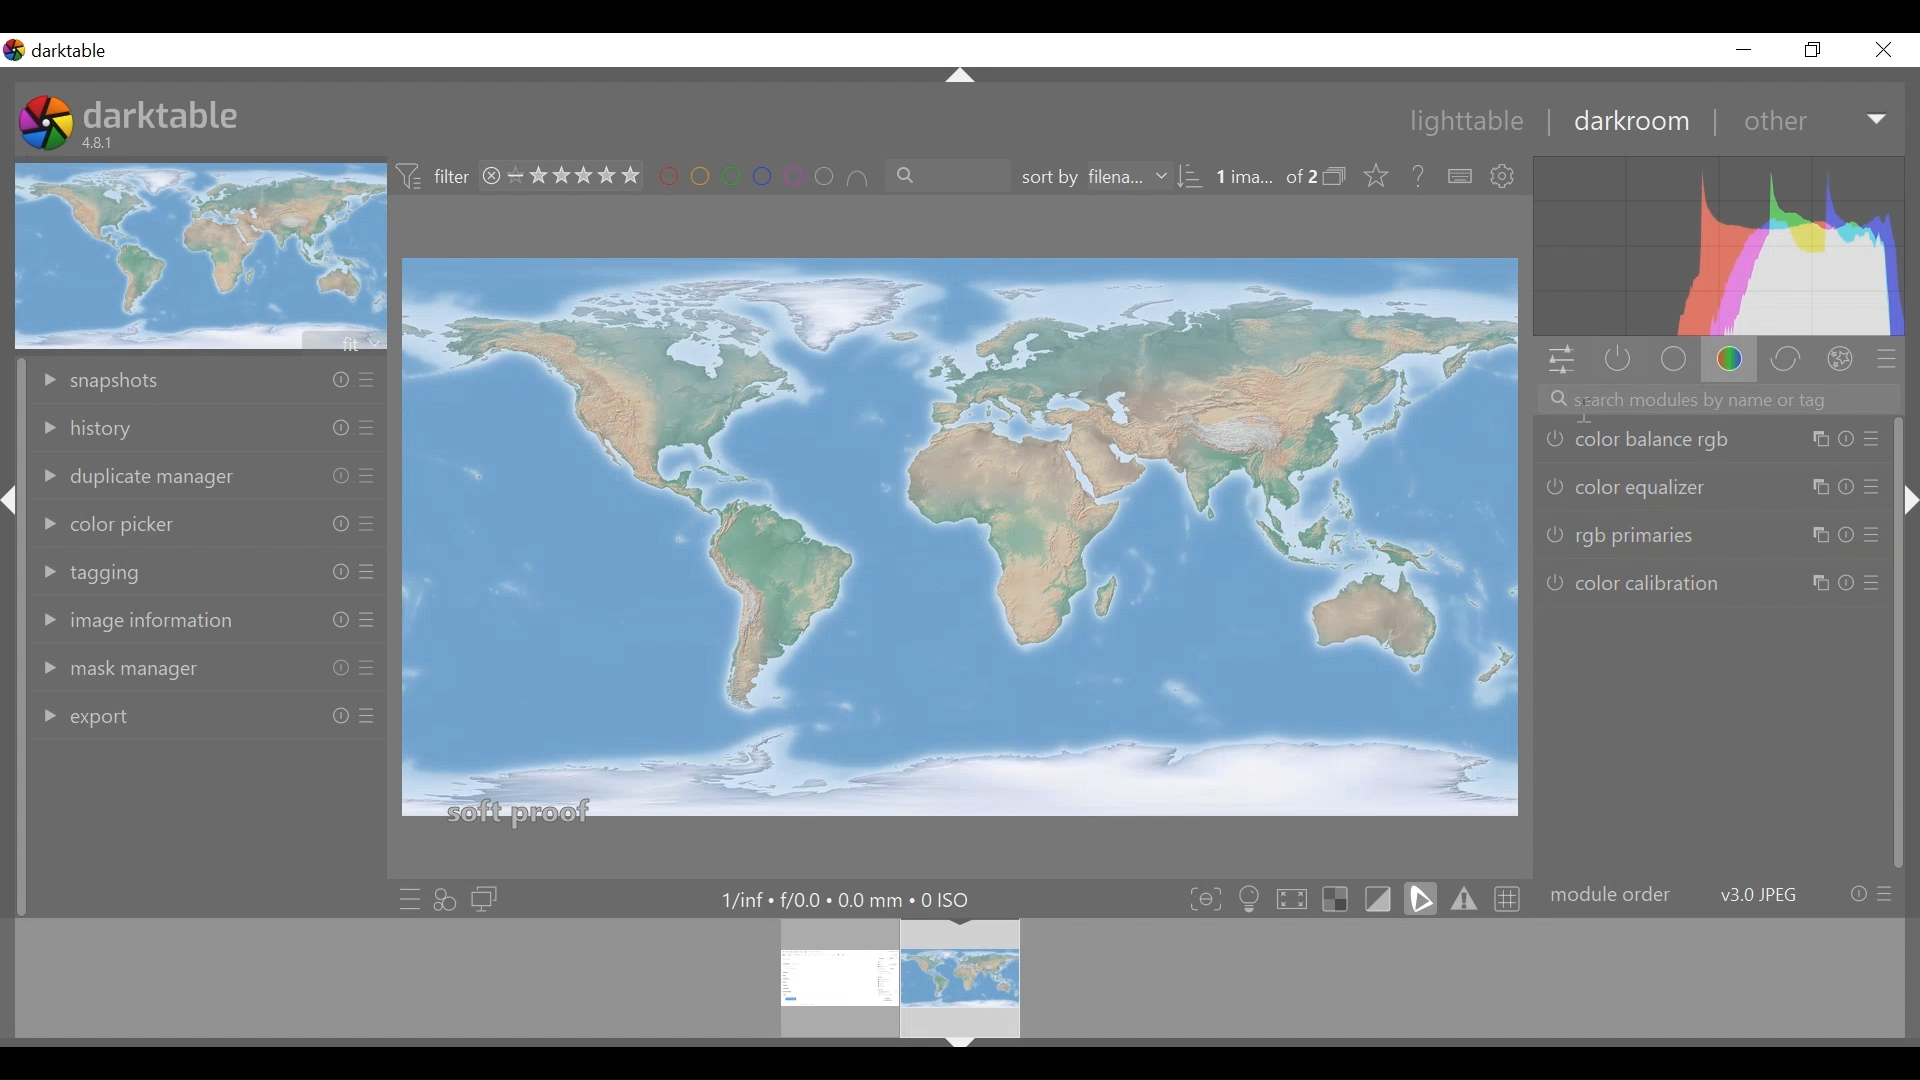 The width and height of the screenshot is (1920, 1080). I want to click on Other, so click(1816, 120).